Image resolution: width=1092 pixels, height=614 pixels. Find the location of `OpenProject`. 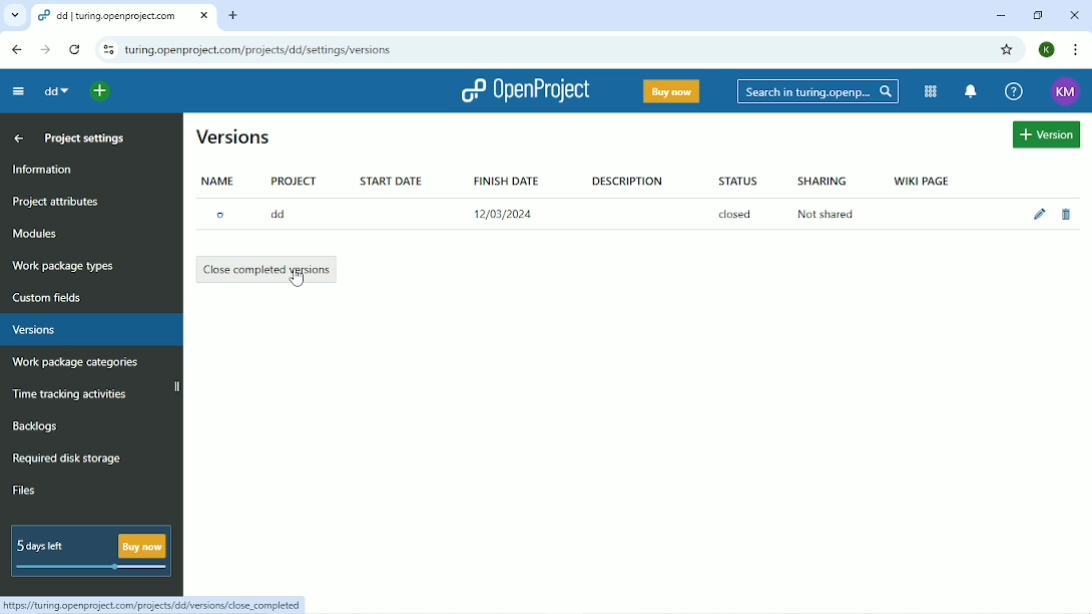

OpenProject is located at coordinates (525, 90).